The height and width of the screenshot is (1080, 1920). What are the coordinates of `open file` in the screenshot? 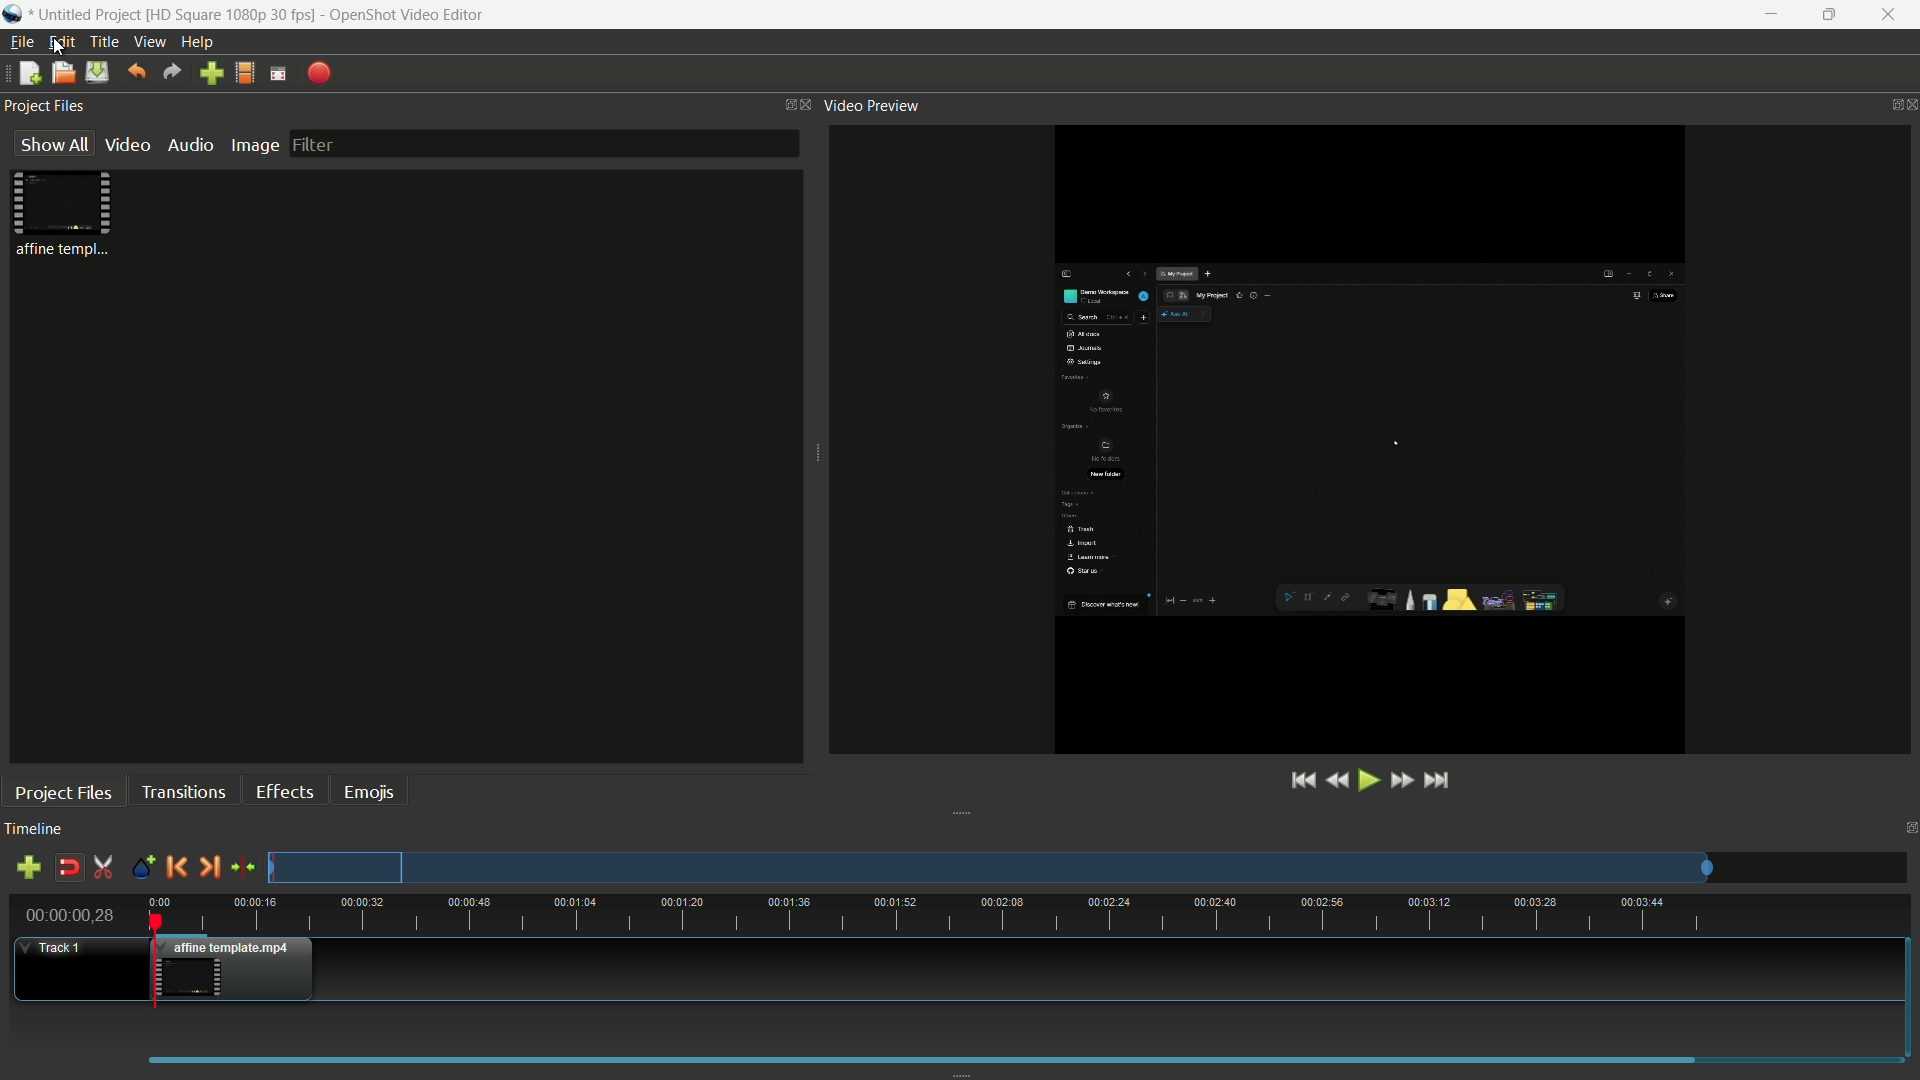 It's located at (63, 73).